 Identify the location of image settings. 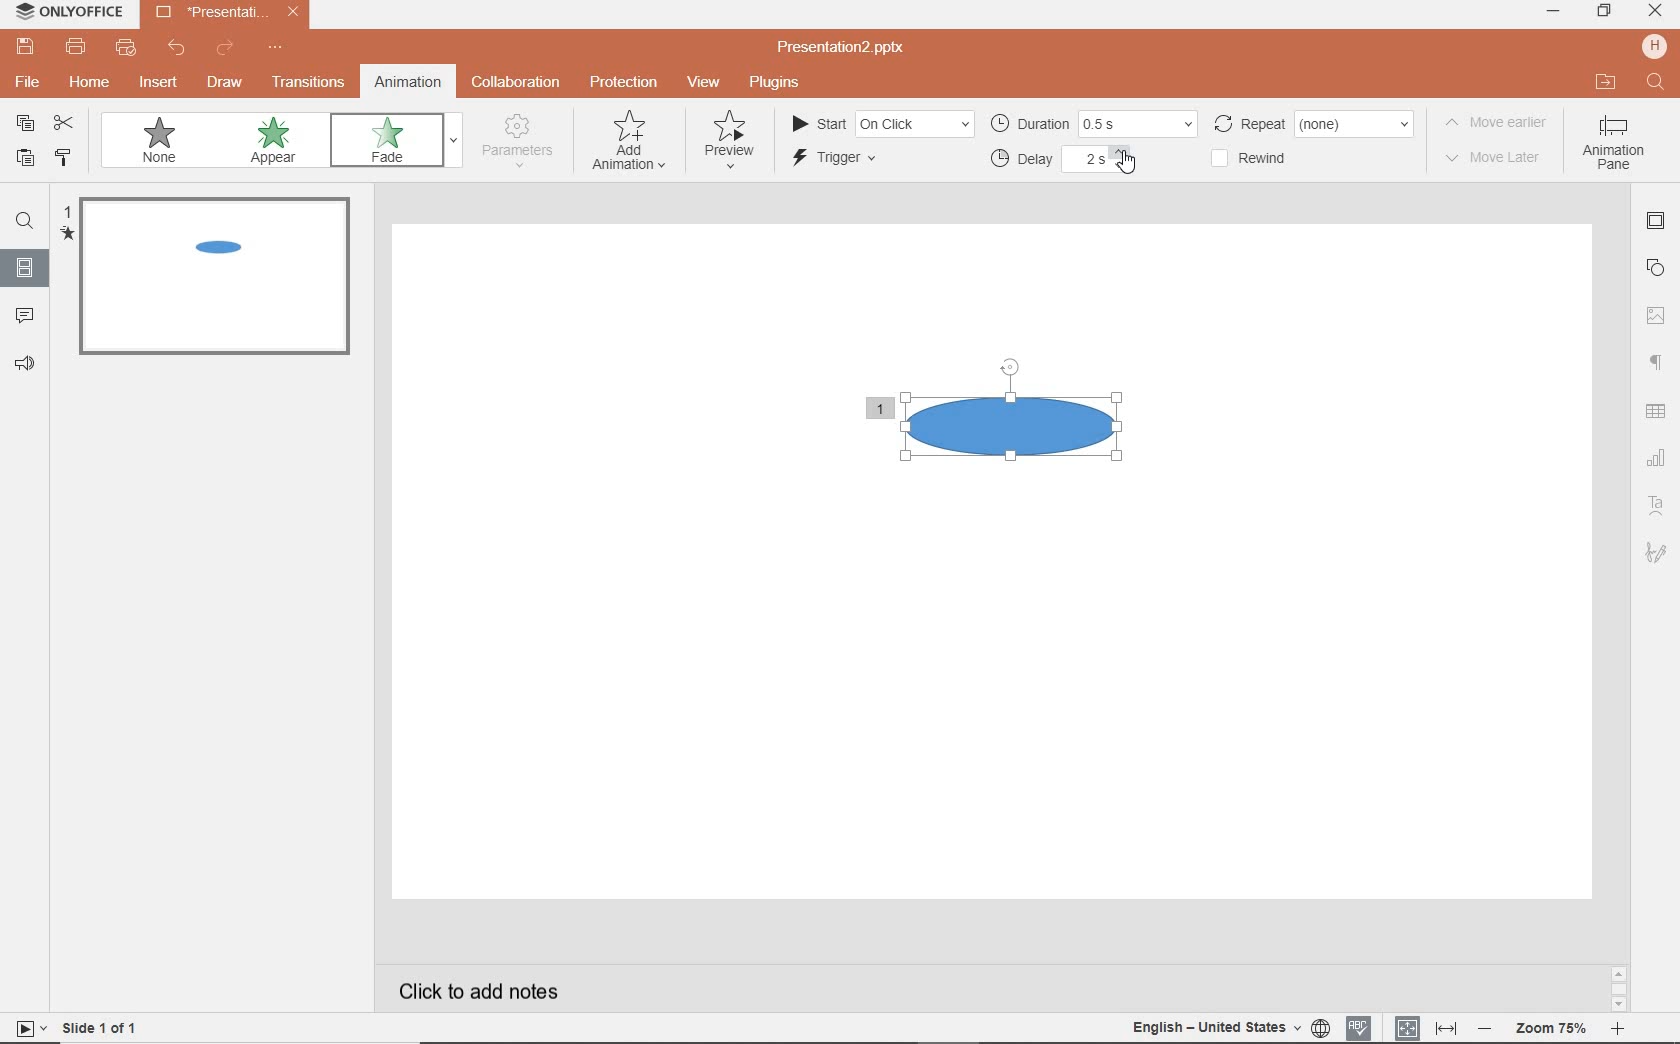
(1656, 315).